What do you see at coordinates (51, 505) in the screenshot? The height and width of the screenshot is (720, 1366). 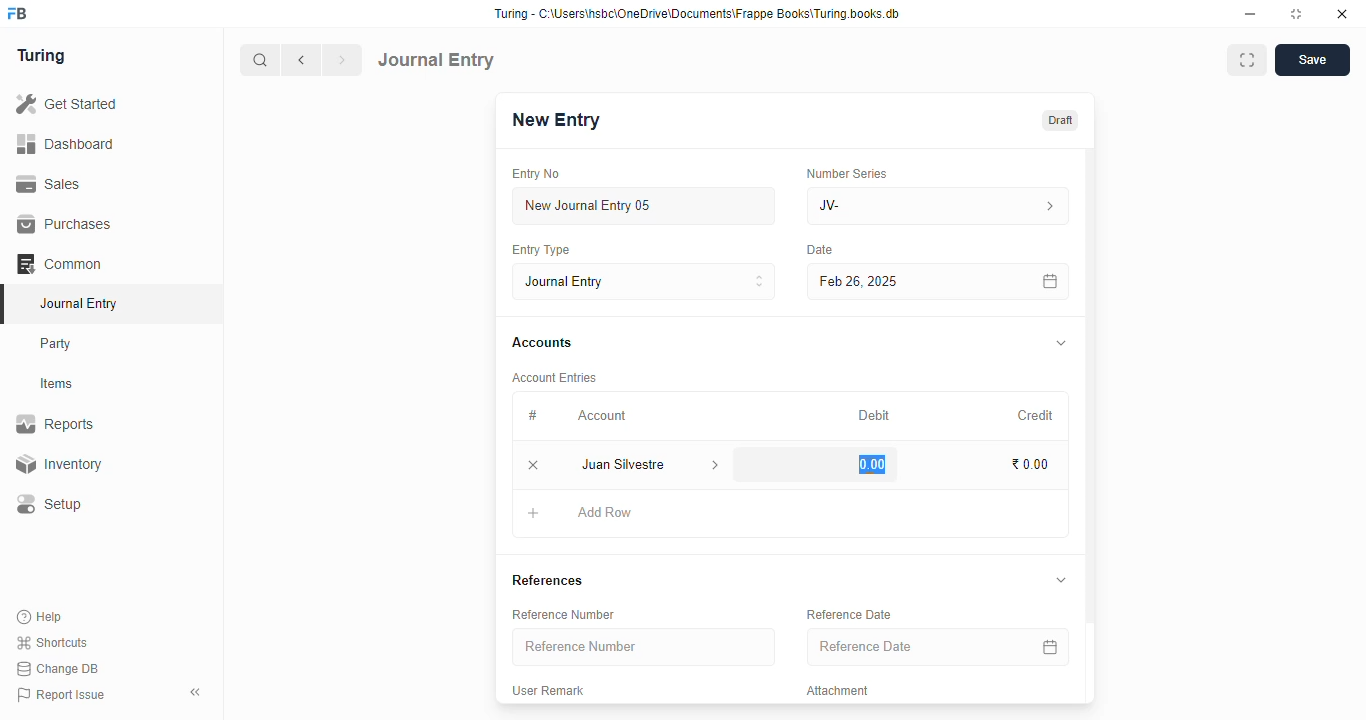 I see `setup` at bounding box center [51, 505].